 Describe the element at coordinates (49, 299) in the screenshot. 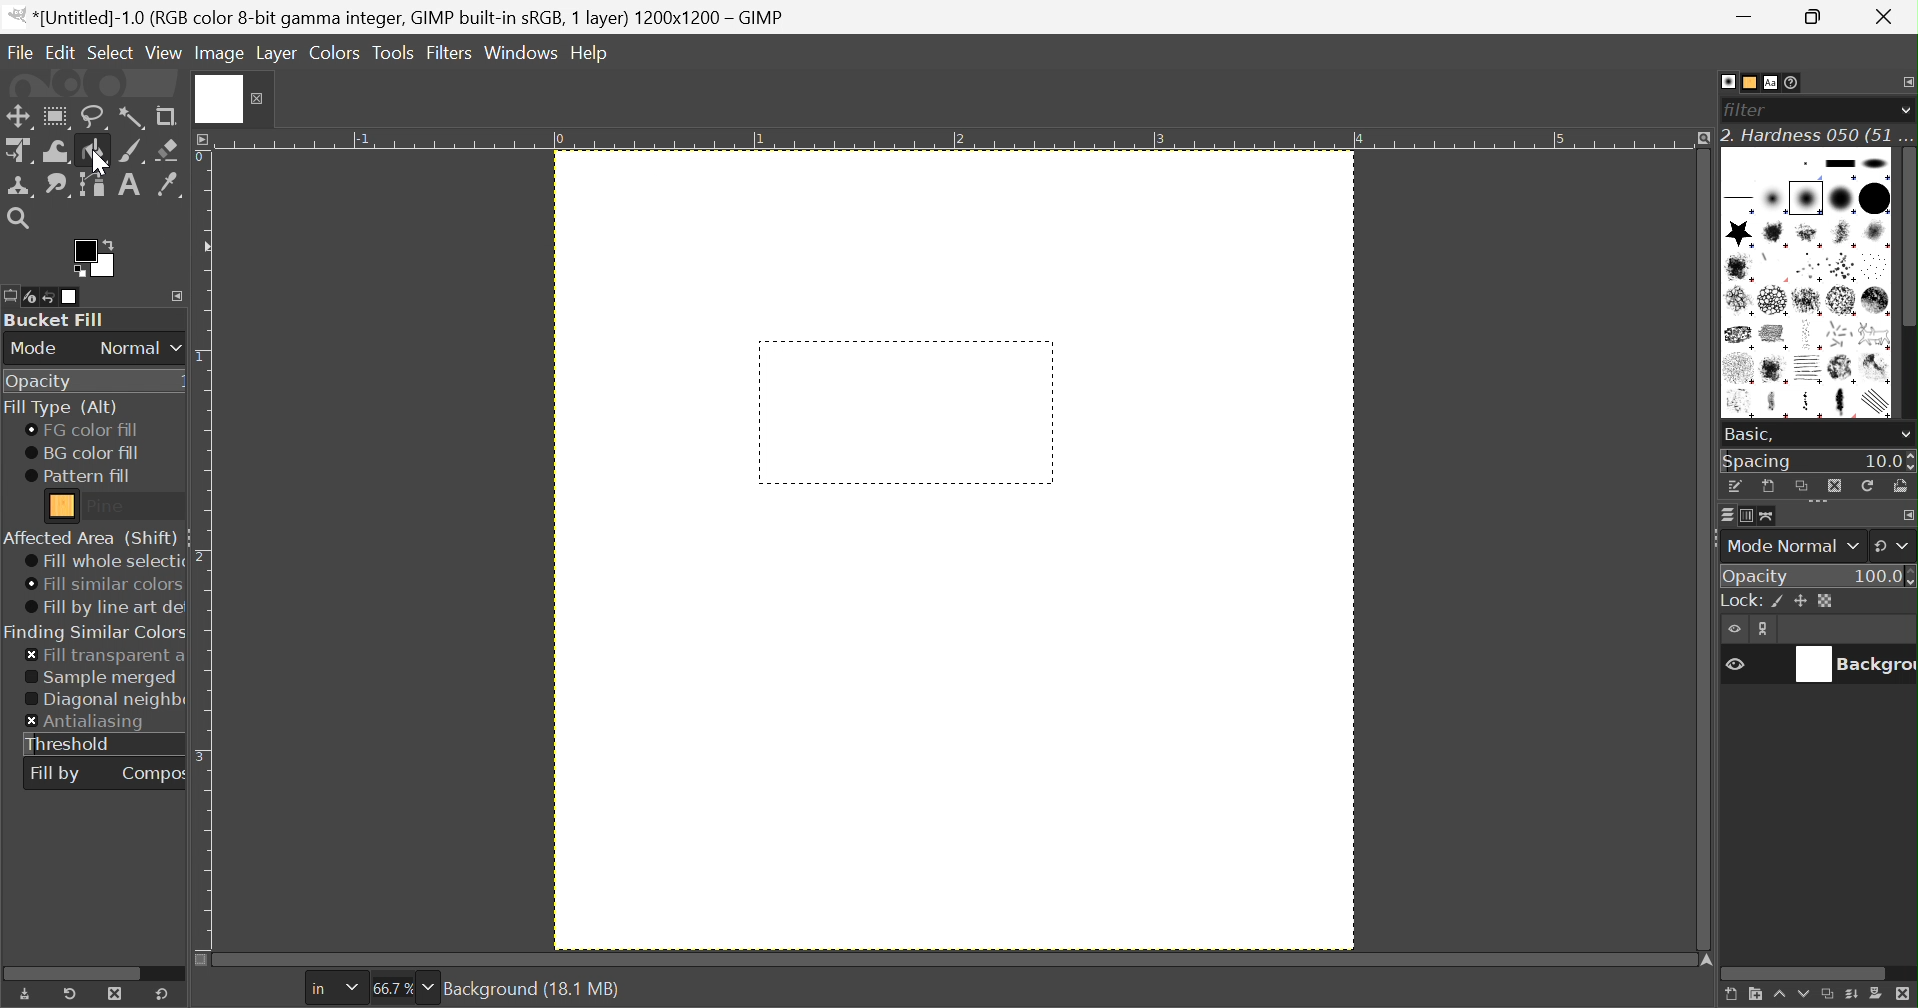

I see `Undo History` at that location.